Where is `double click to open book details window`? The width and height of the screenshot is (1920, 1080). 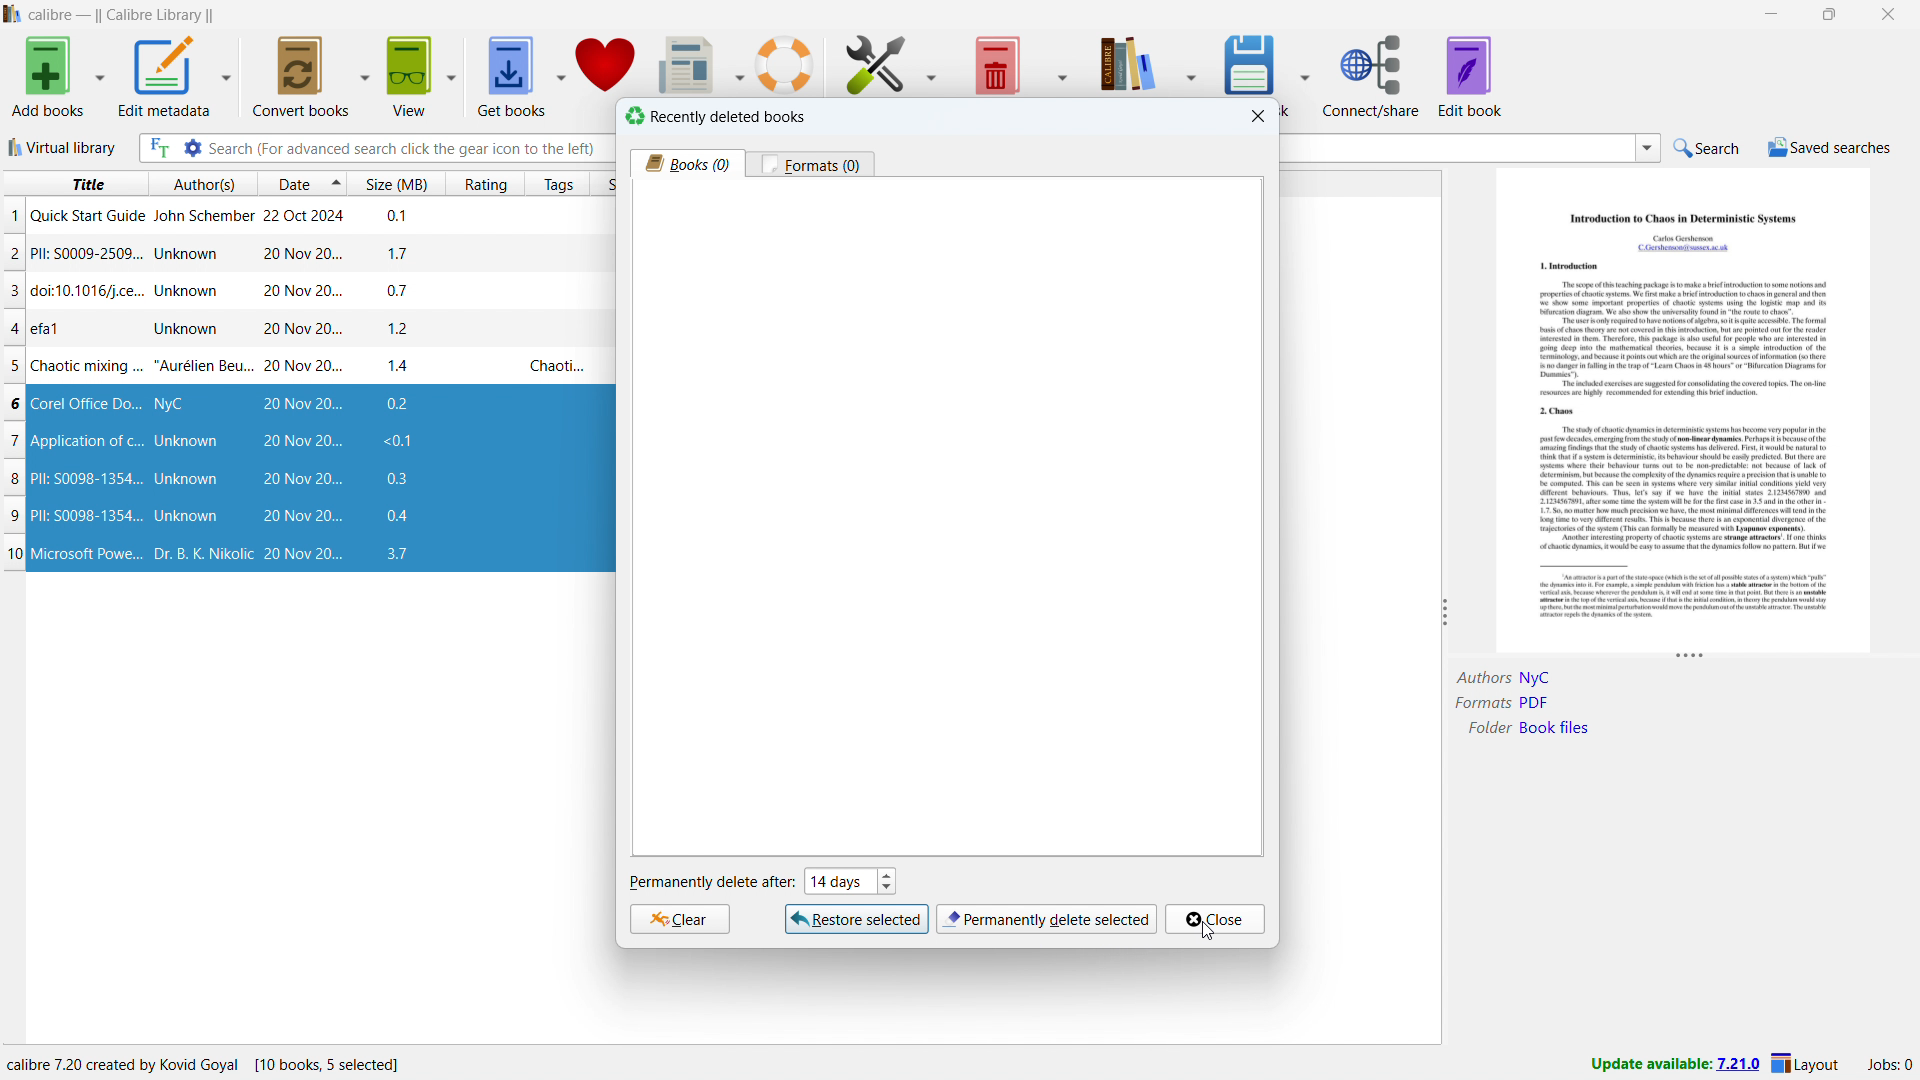 double click to open book details window is located at coordinates (1686, 407).